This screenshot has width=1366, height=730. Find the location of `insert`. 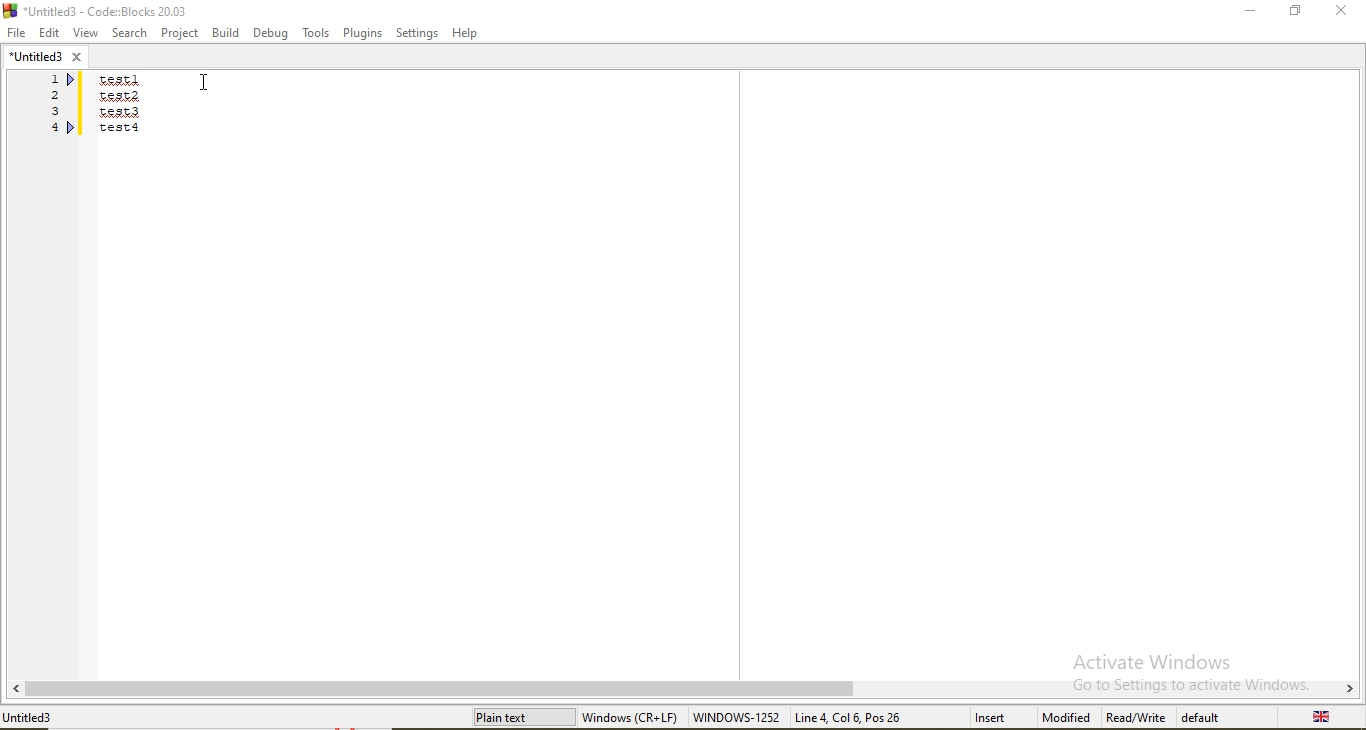

insert is located at coordinates (983, 716).